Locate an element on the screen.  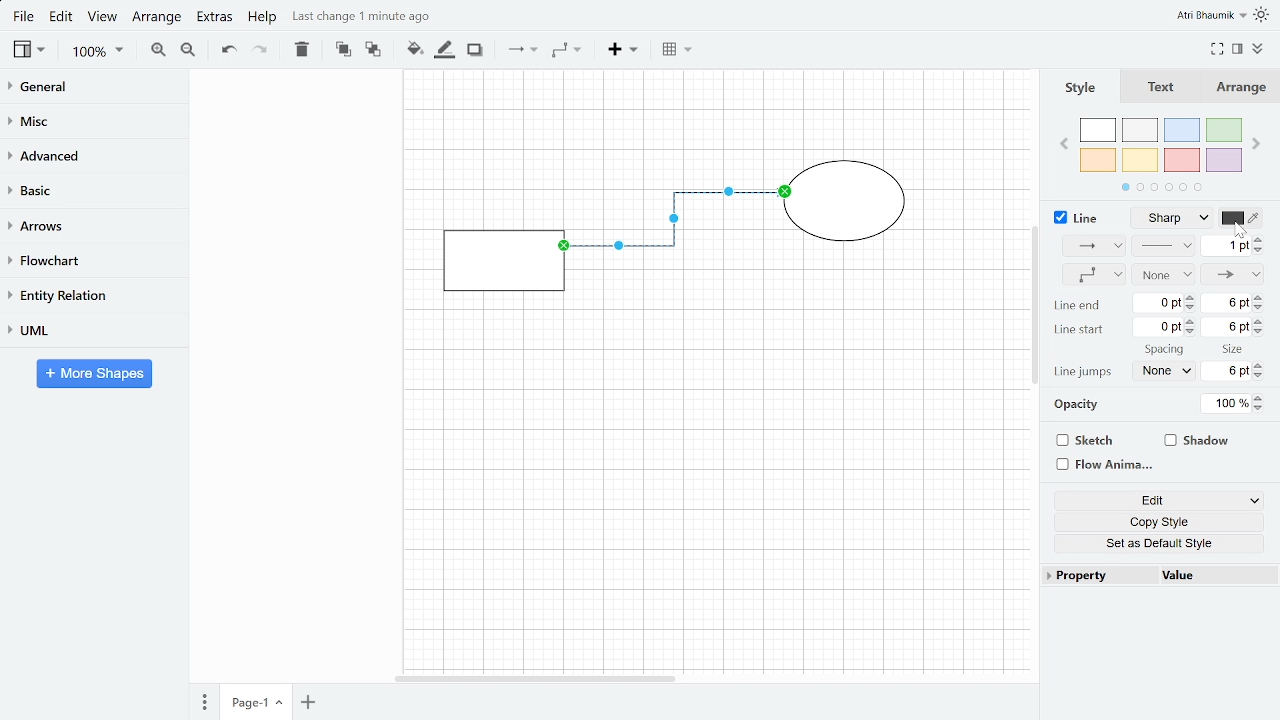
Copy style is located at coordinates (1153, 520).